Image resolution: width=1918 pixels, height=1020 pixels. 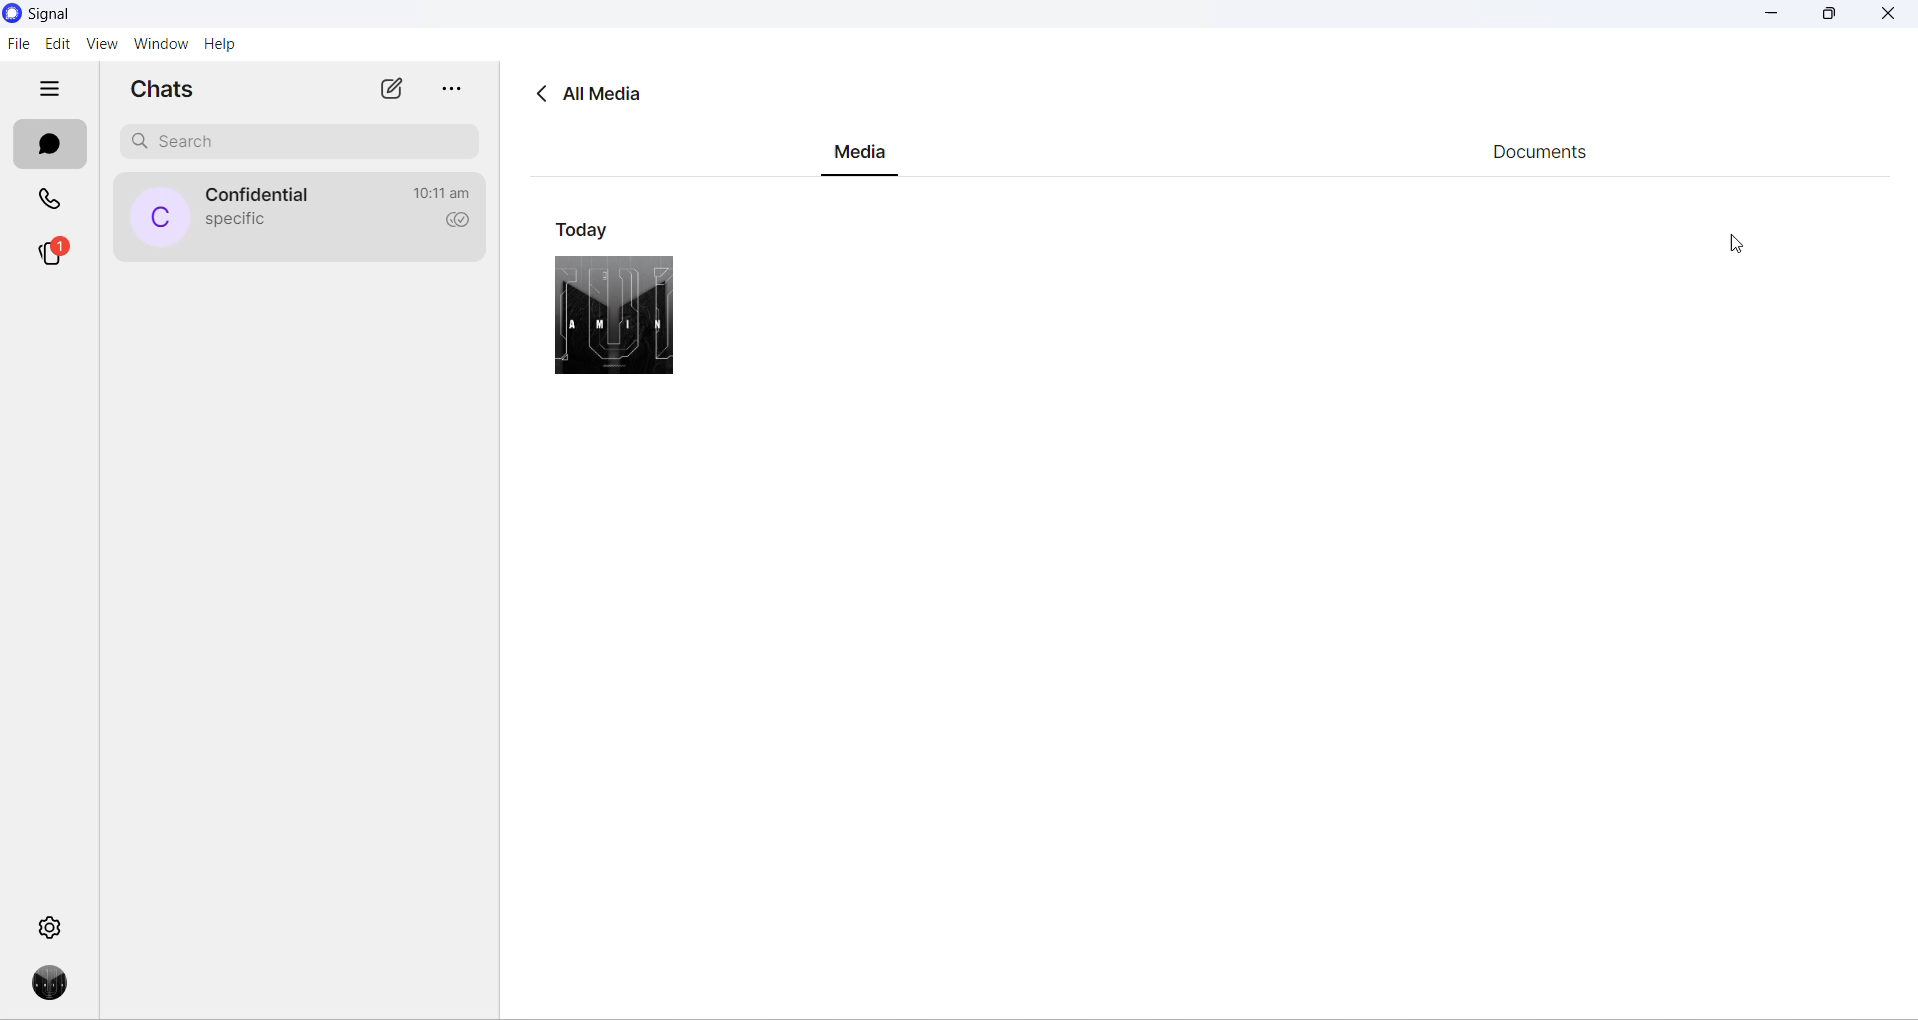 I want to click on documents, so click(x=1549, y=153).